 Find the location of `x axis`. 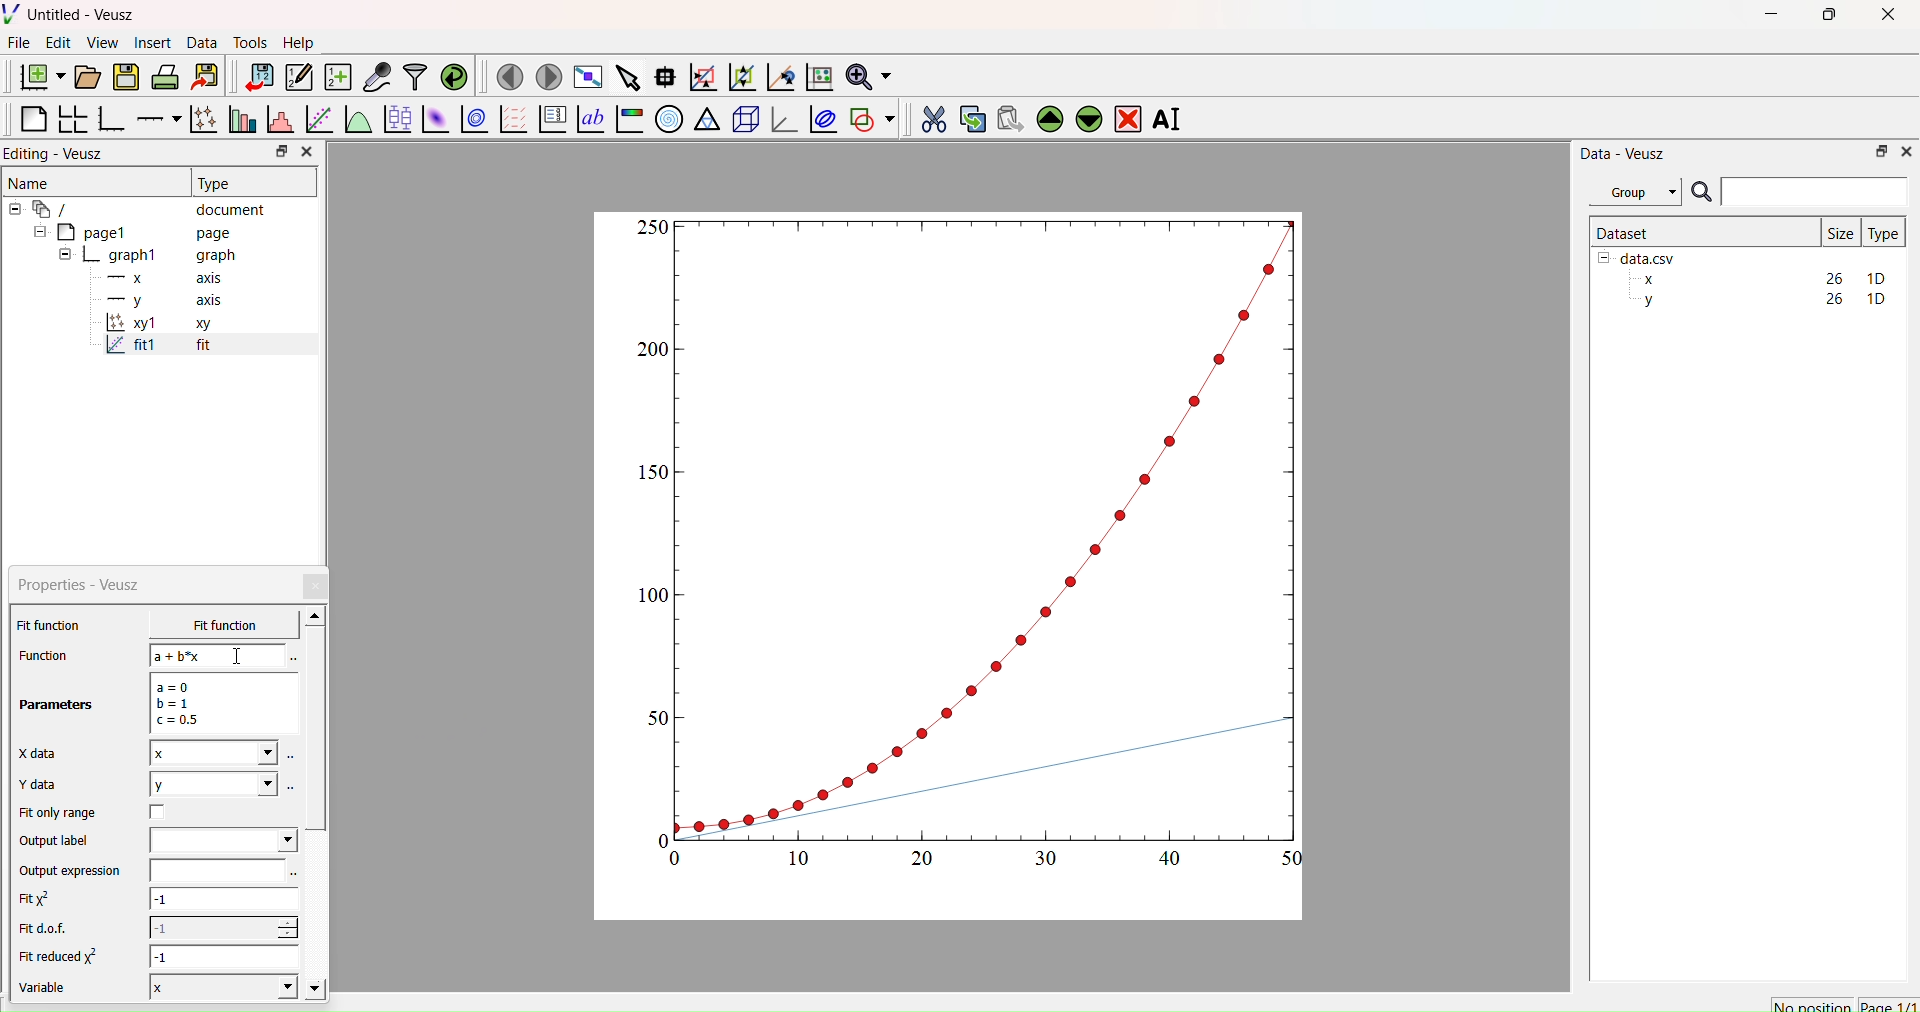

x axis is located at coordinates (162, 276).